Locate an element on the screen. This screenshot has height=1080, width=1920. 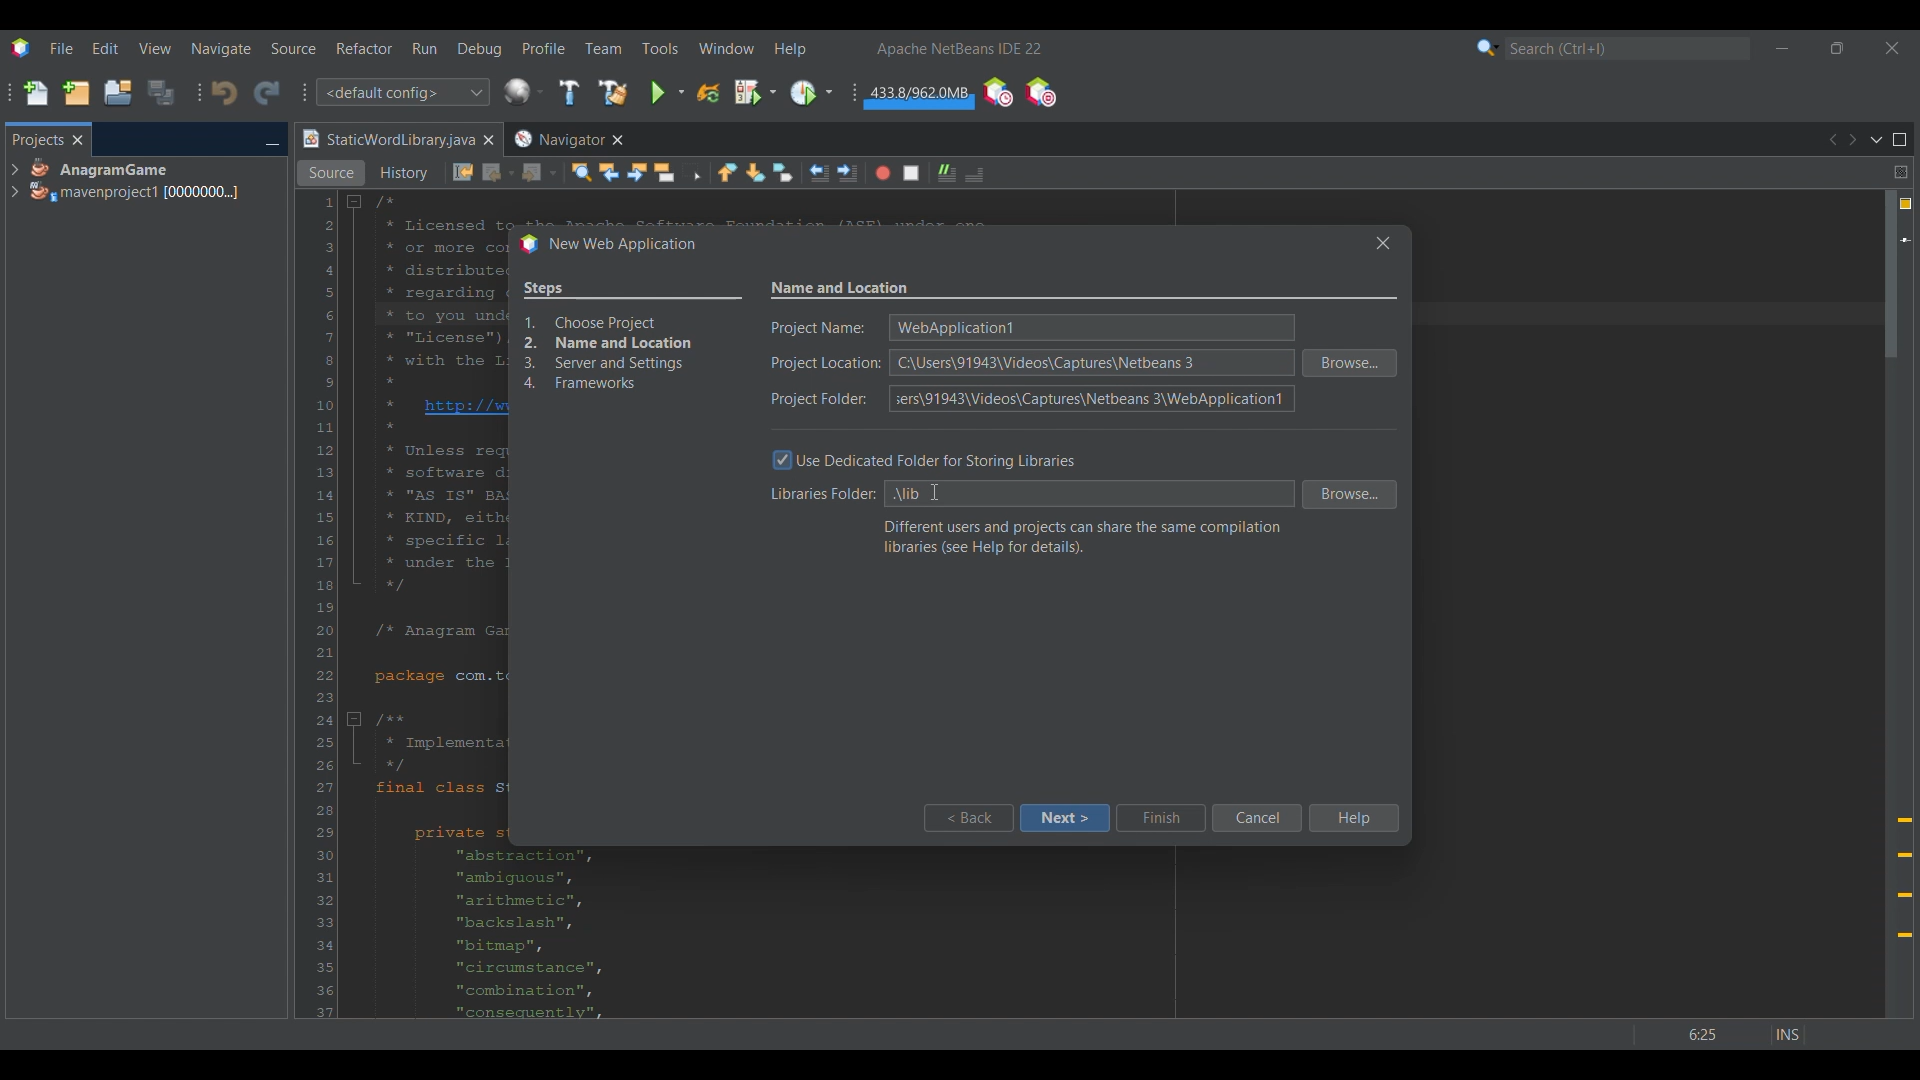
Browse folder for respective detail is located at coordinates (1350, 429).